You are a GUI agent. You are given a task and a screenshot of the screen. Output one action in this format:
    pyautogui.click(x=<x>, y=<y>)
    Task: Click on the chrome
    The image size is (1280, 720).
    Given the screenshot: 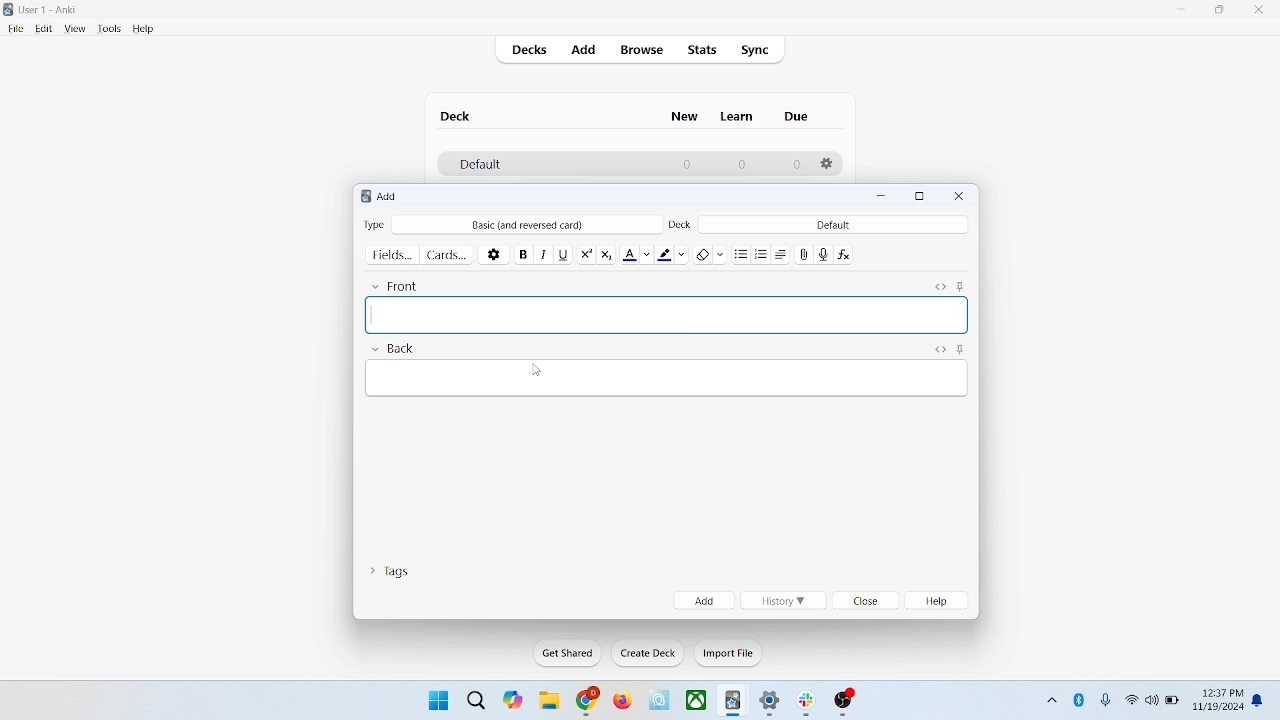 What is the action you would take?
    pyautogui.click(x=588, y=701)
    